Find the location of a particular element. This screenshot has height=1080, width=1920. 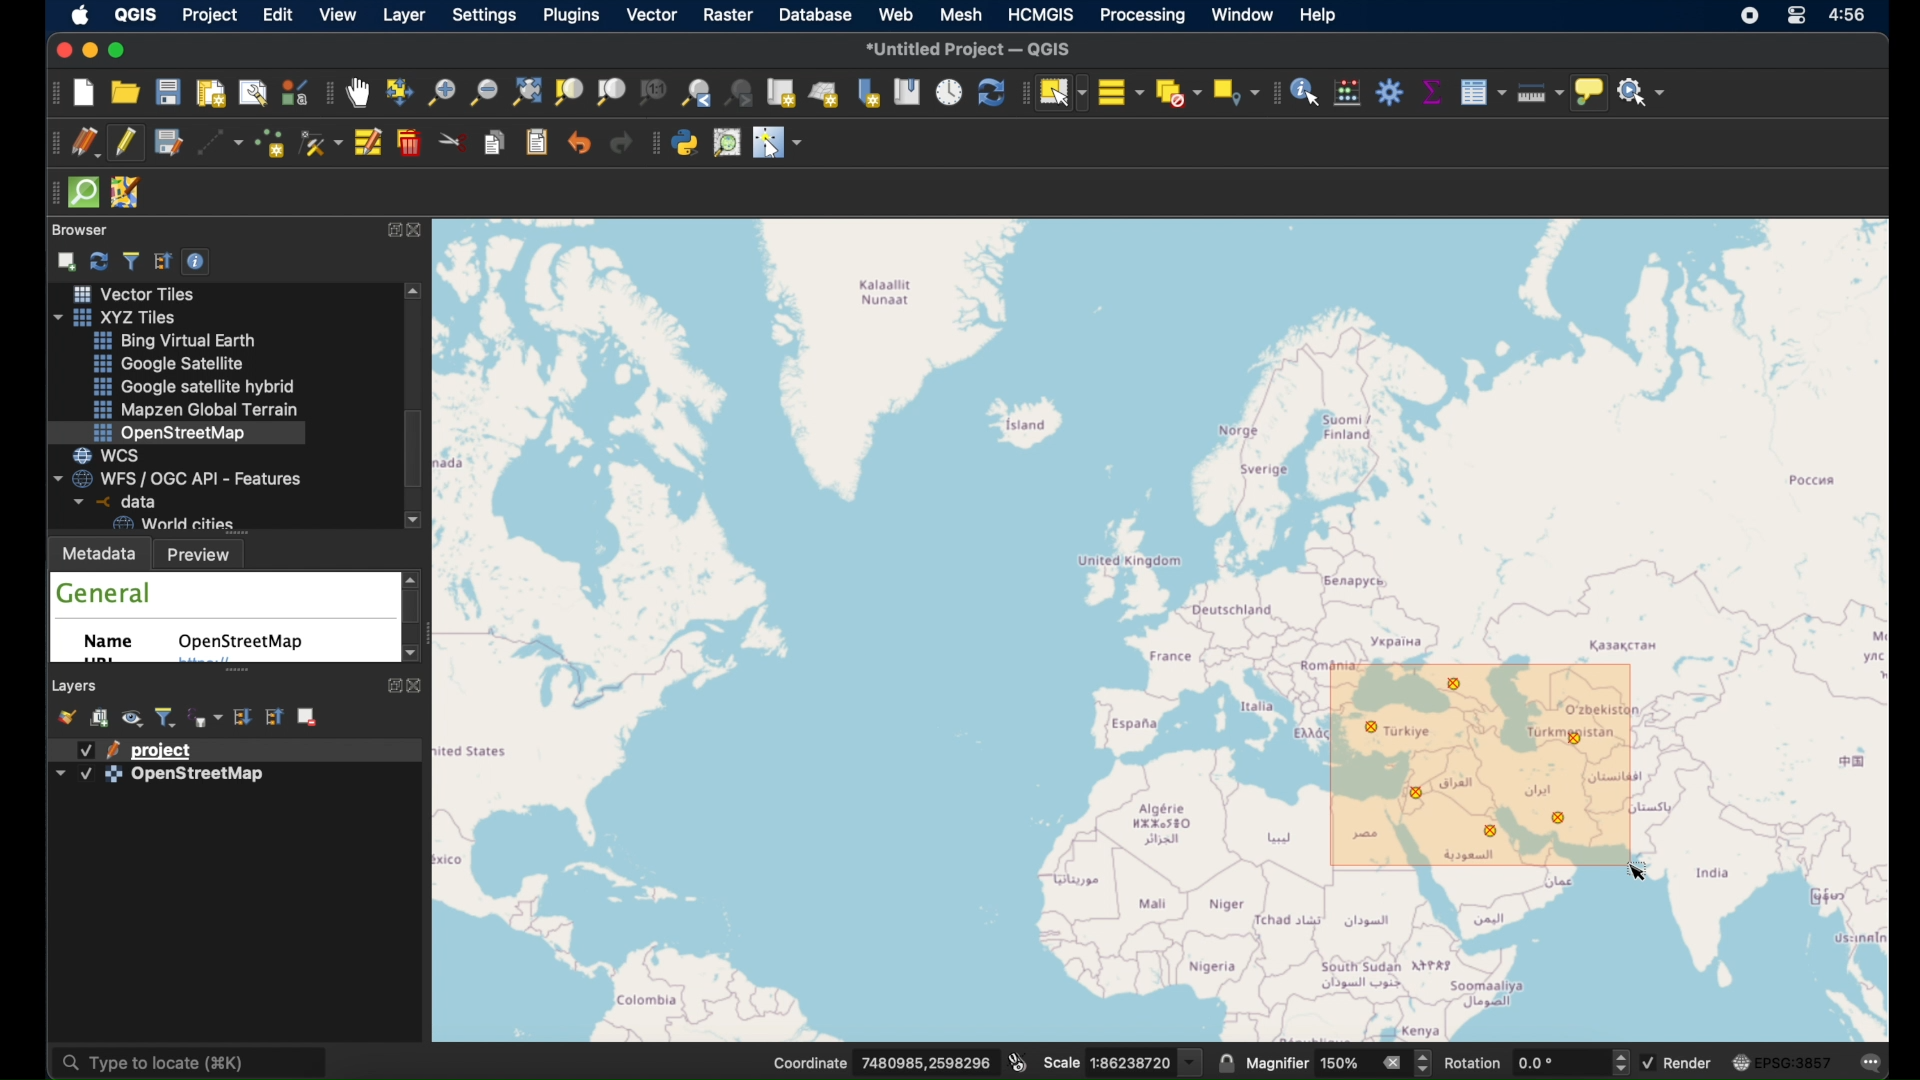

untitled project - QGIS is located at coordinates (969, 47).